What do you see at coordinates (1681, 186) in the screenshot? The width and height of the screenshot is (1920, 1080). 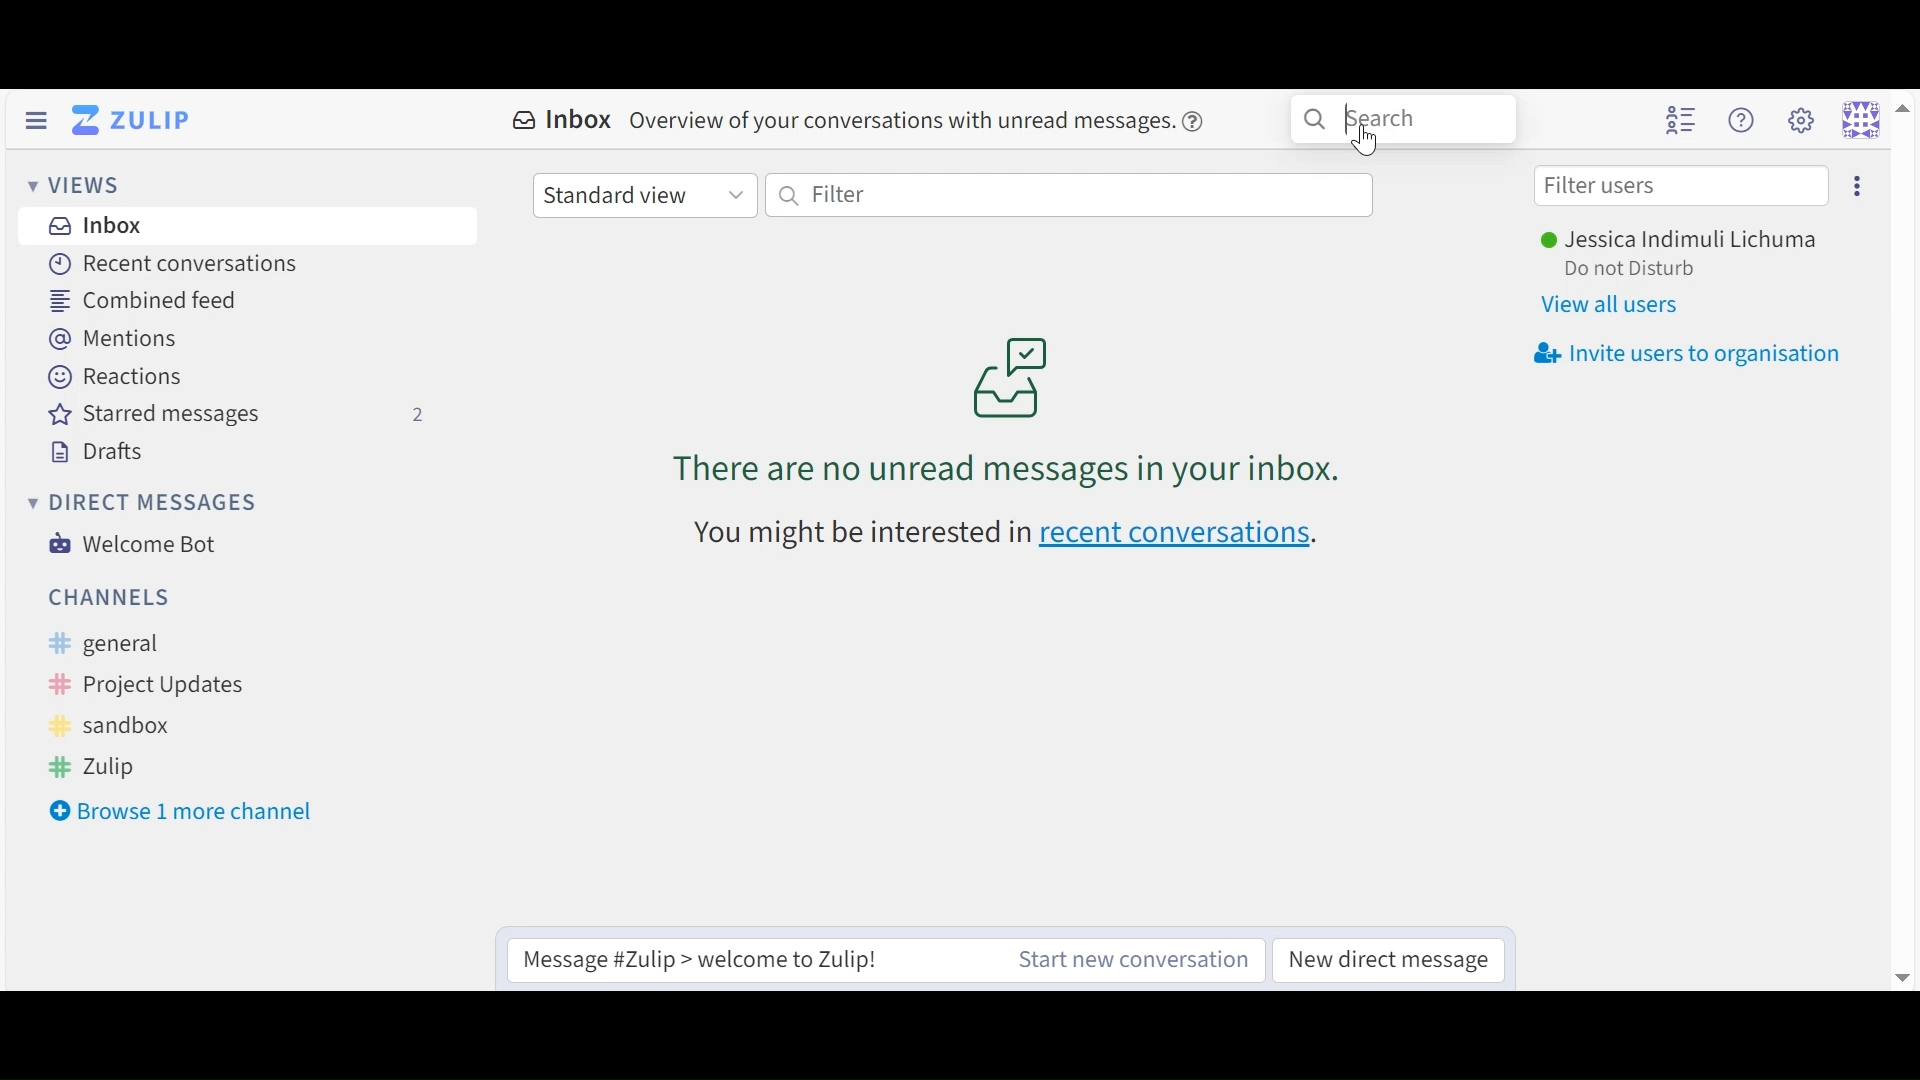 I see `Filter users` at bounding box center [1681, 186].